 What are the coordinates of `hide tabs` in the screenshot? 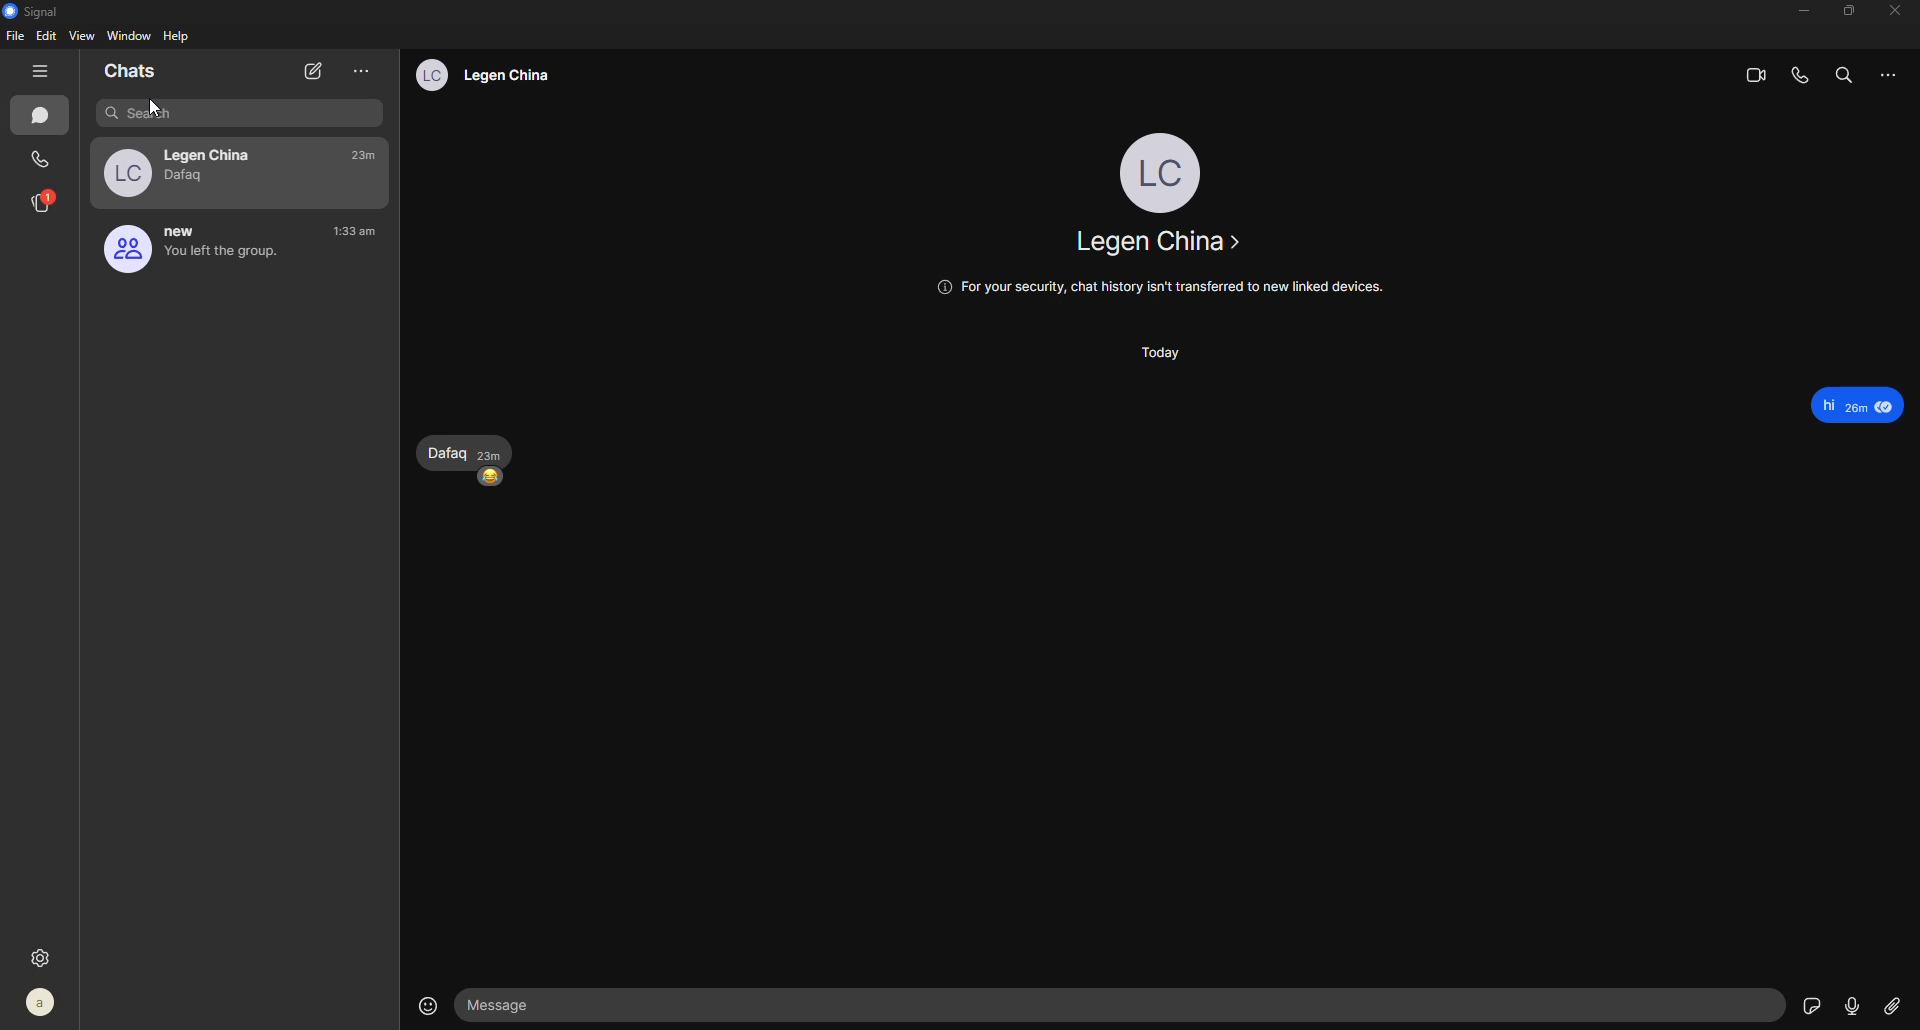 It's located at (38, 71).